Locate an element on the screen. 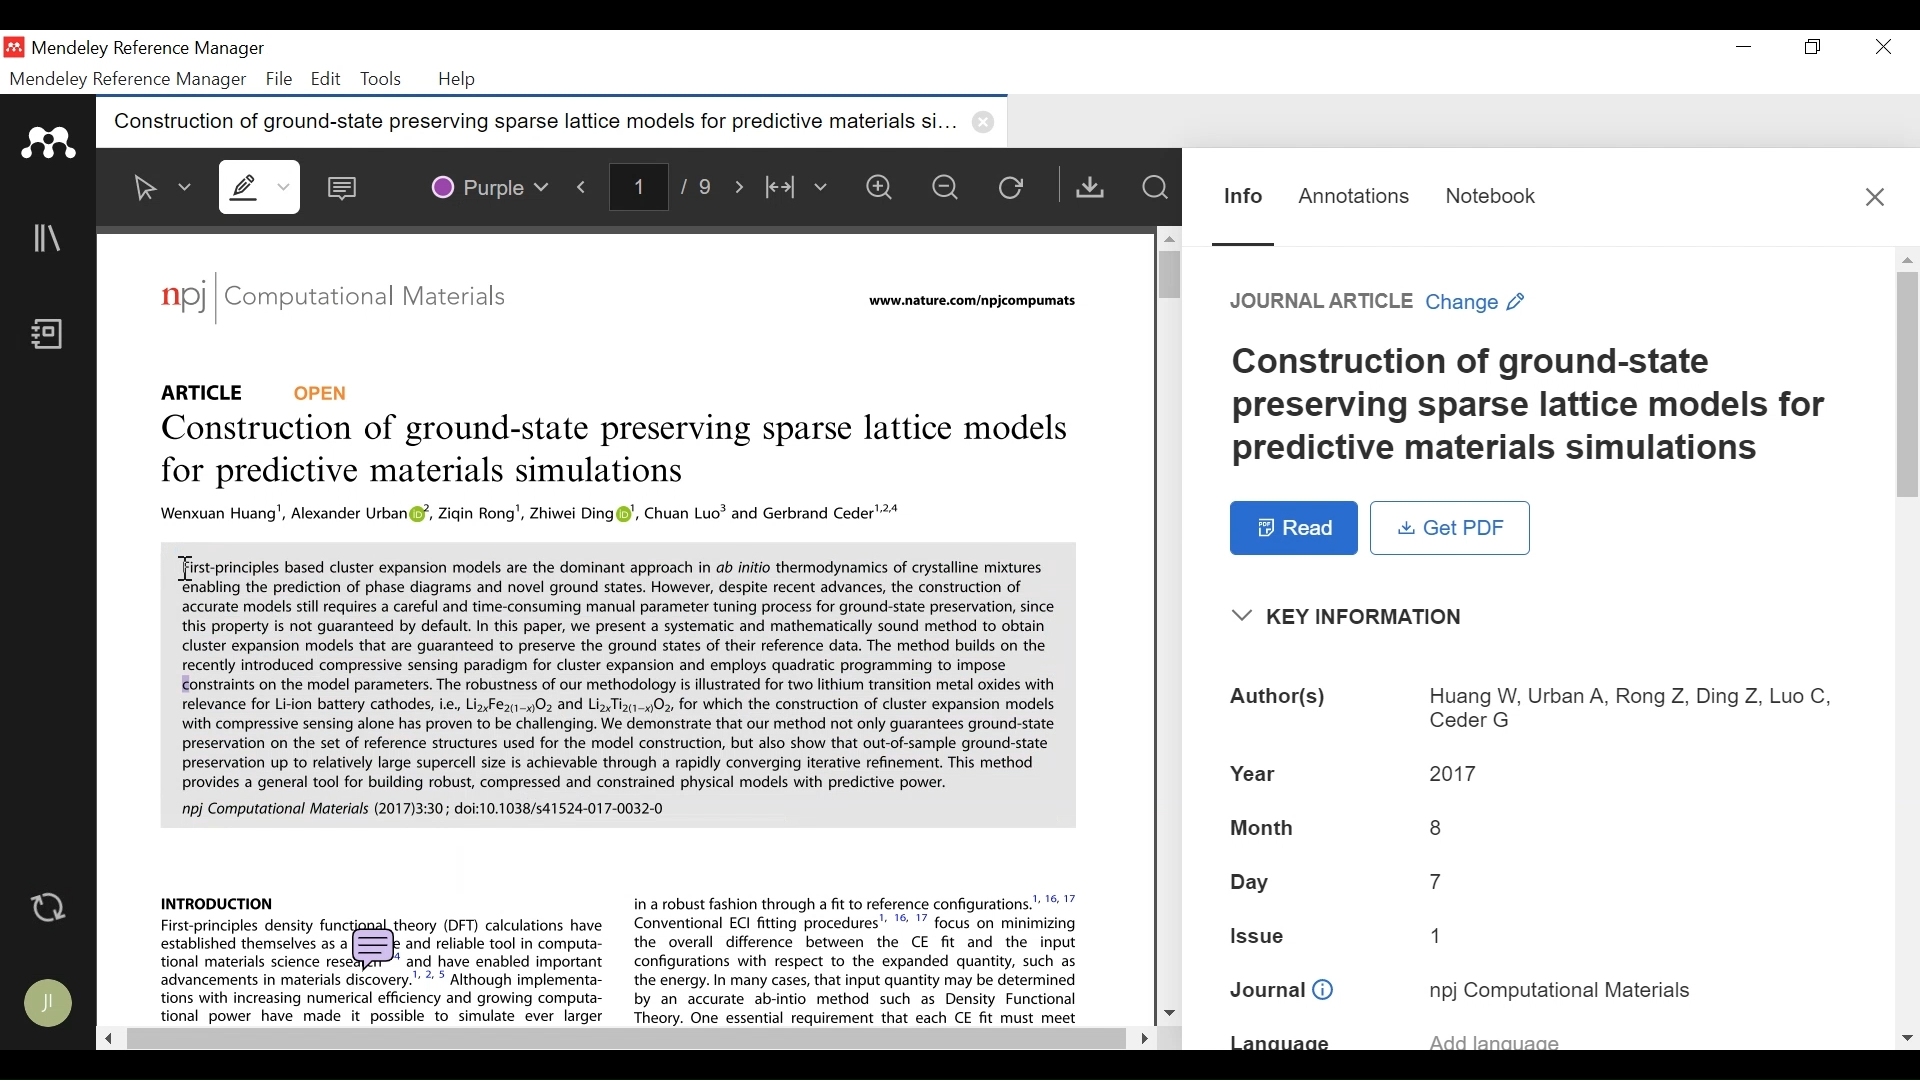 The height and width of the screenshot is (1080, 1920). Insertion Cursor is located at coordinates (182, 566).